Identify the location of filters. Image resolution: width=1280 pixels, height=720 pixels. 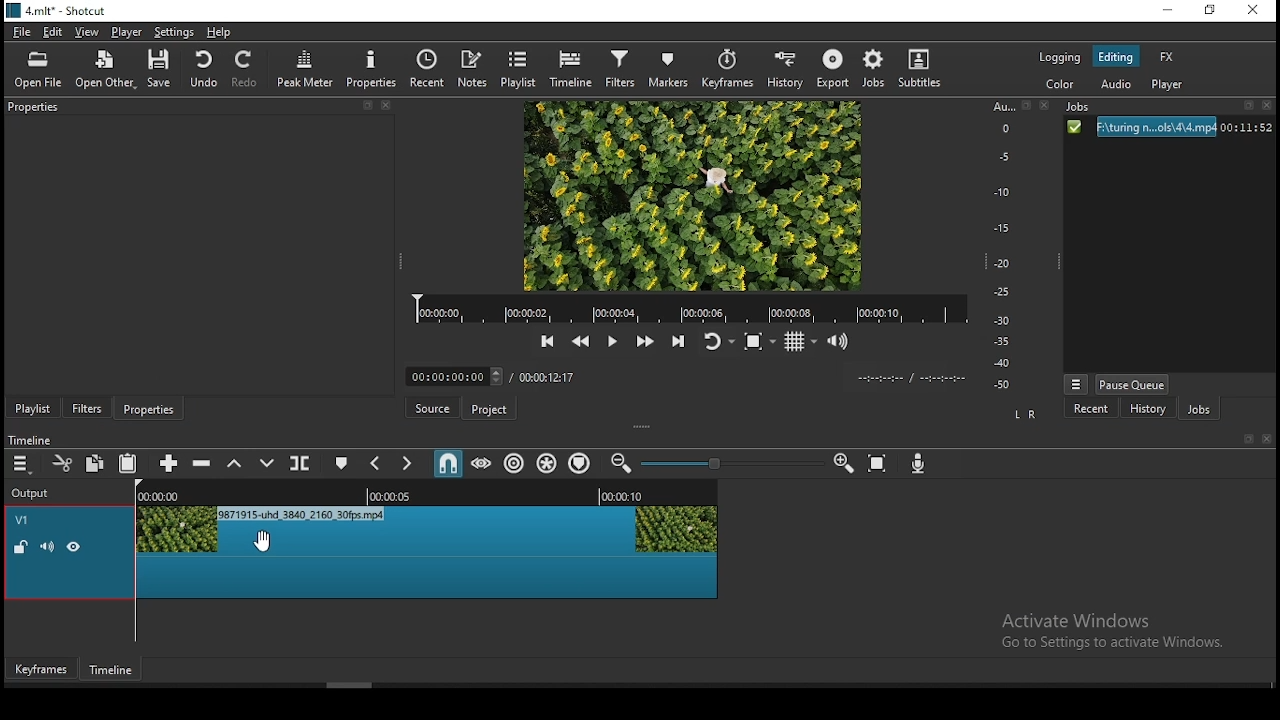
(87, 408).